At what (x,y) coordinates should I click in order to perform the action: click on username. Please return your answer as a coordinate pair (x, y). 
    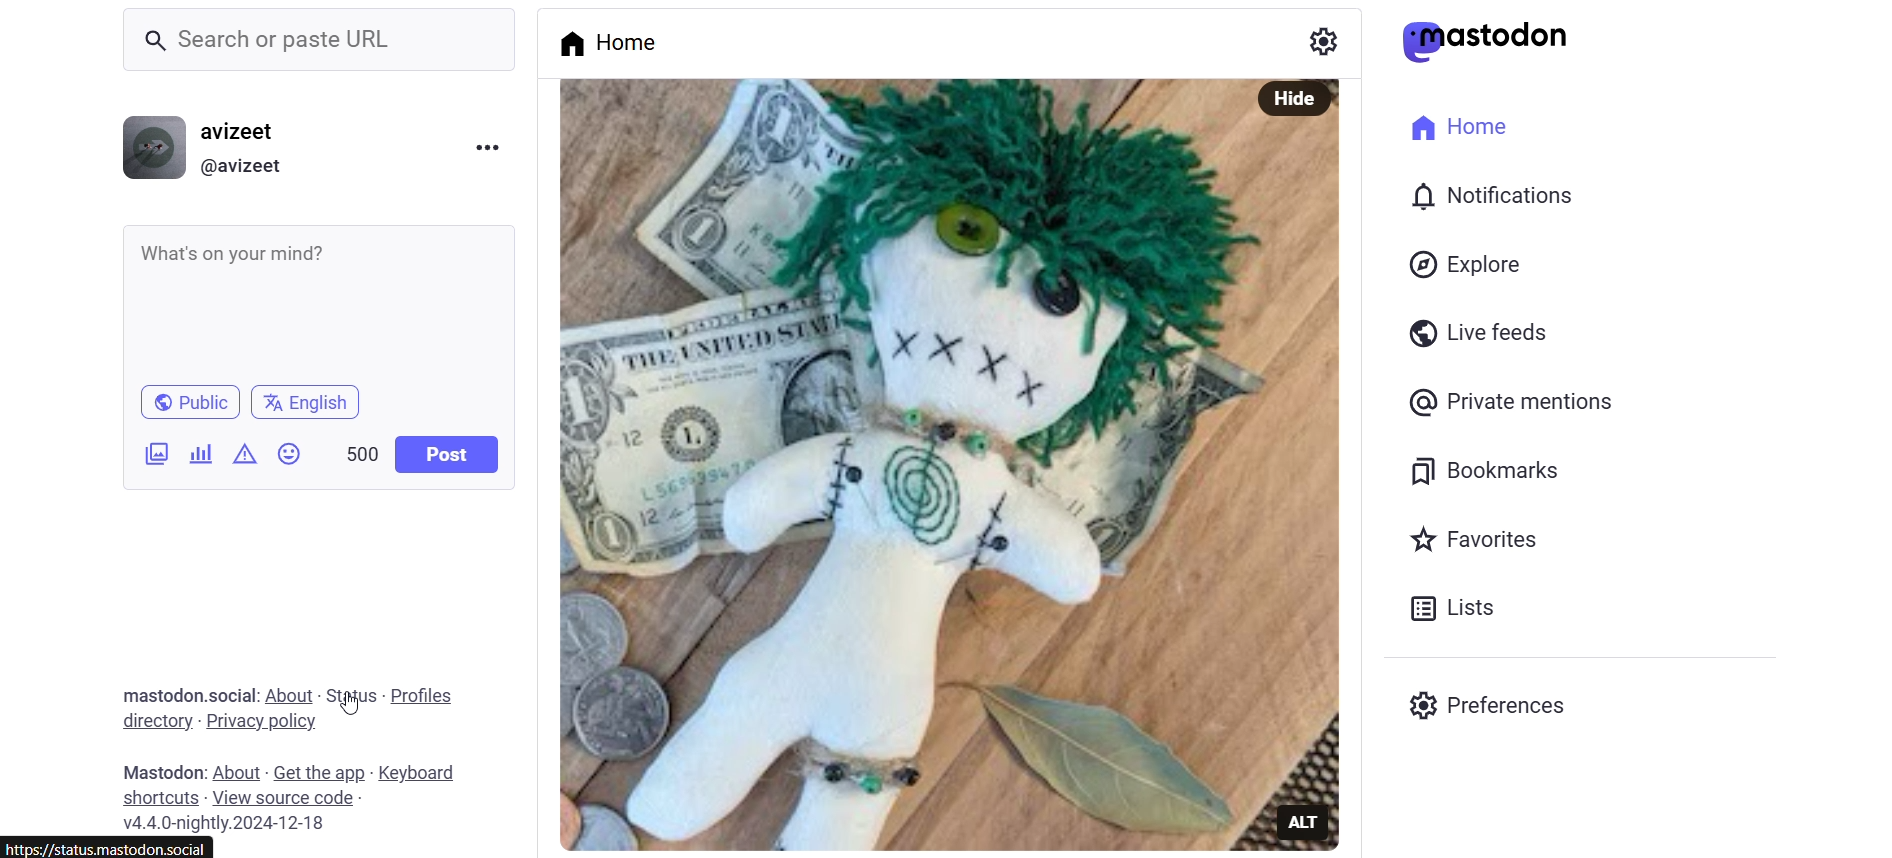
    Looking at the image, I should click on (245, 129).